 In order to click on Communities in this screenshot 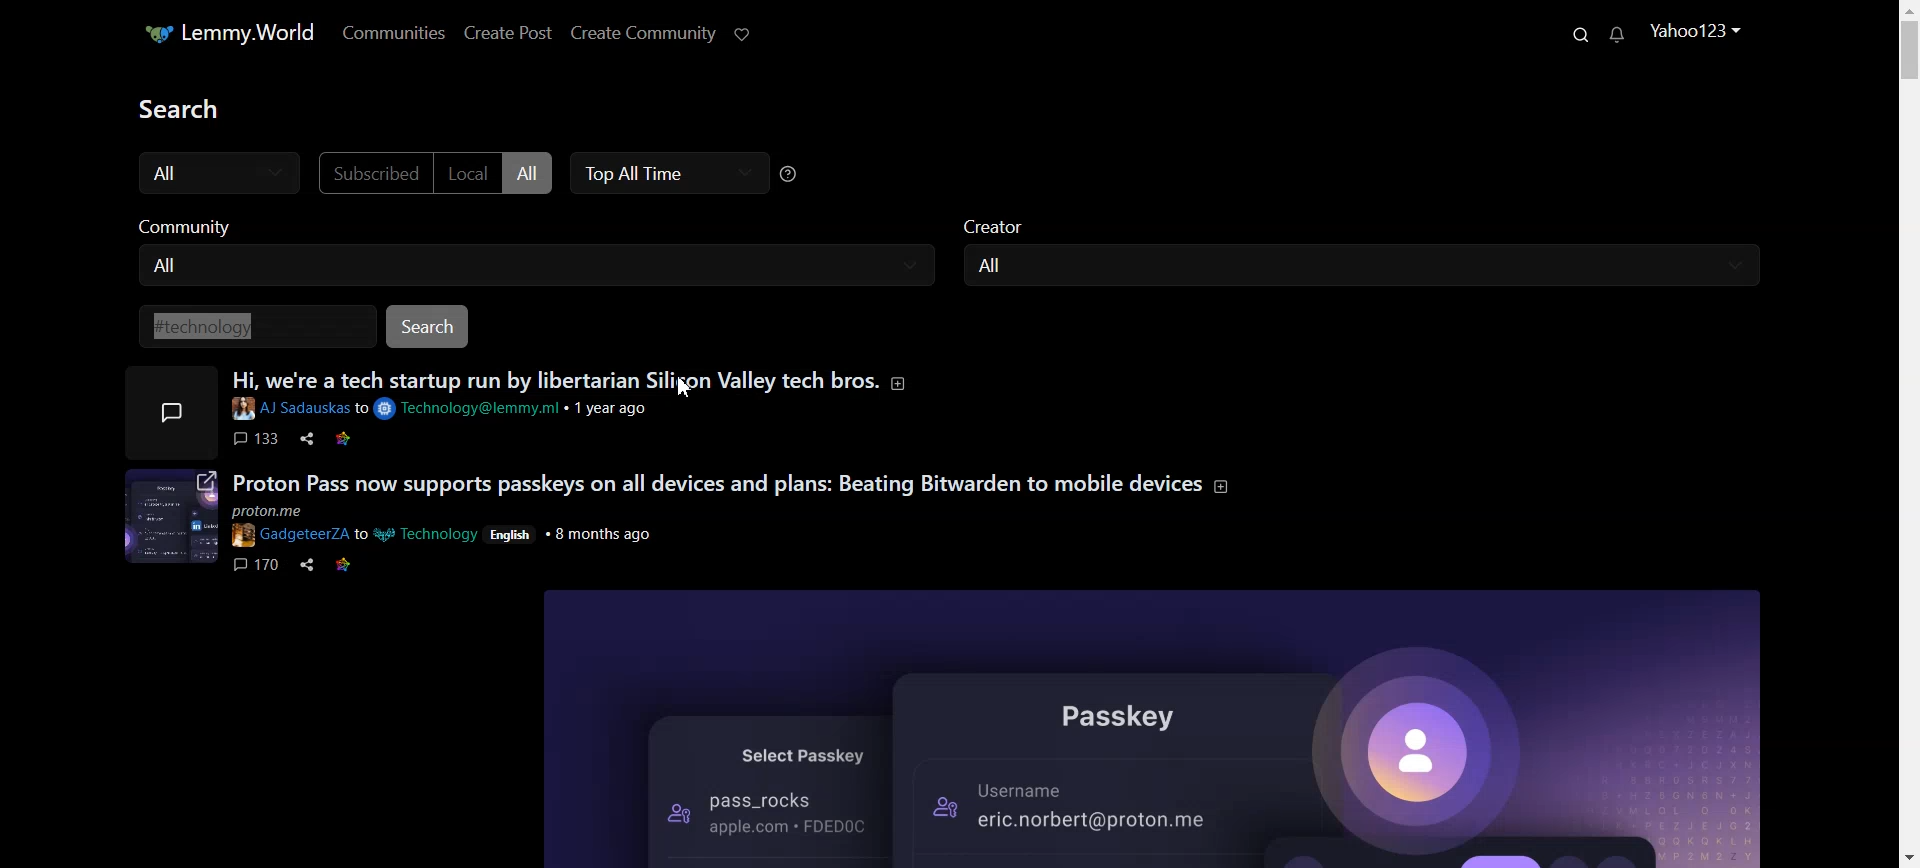, I will do `click(392, 32)`.